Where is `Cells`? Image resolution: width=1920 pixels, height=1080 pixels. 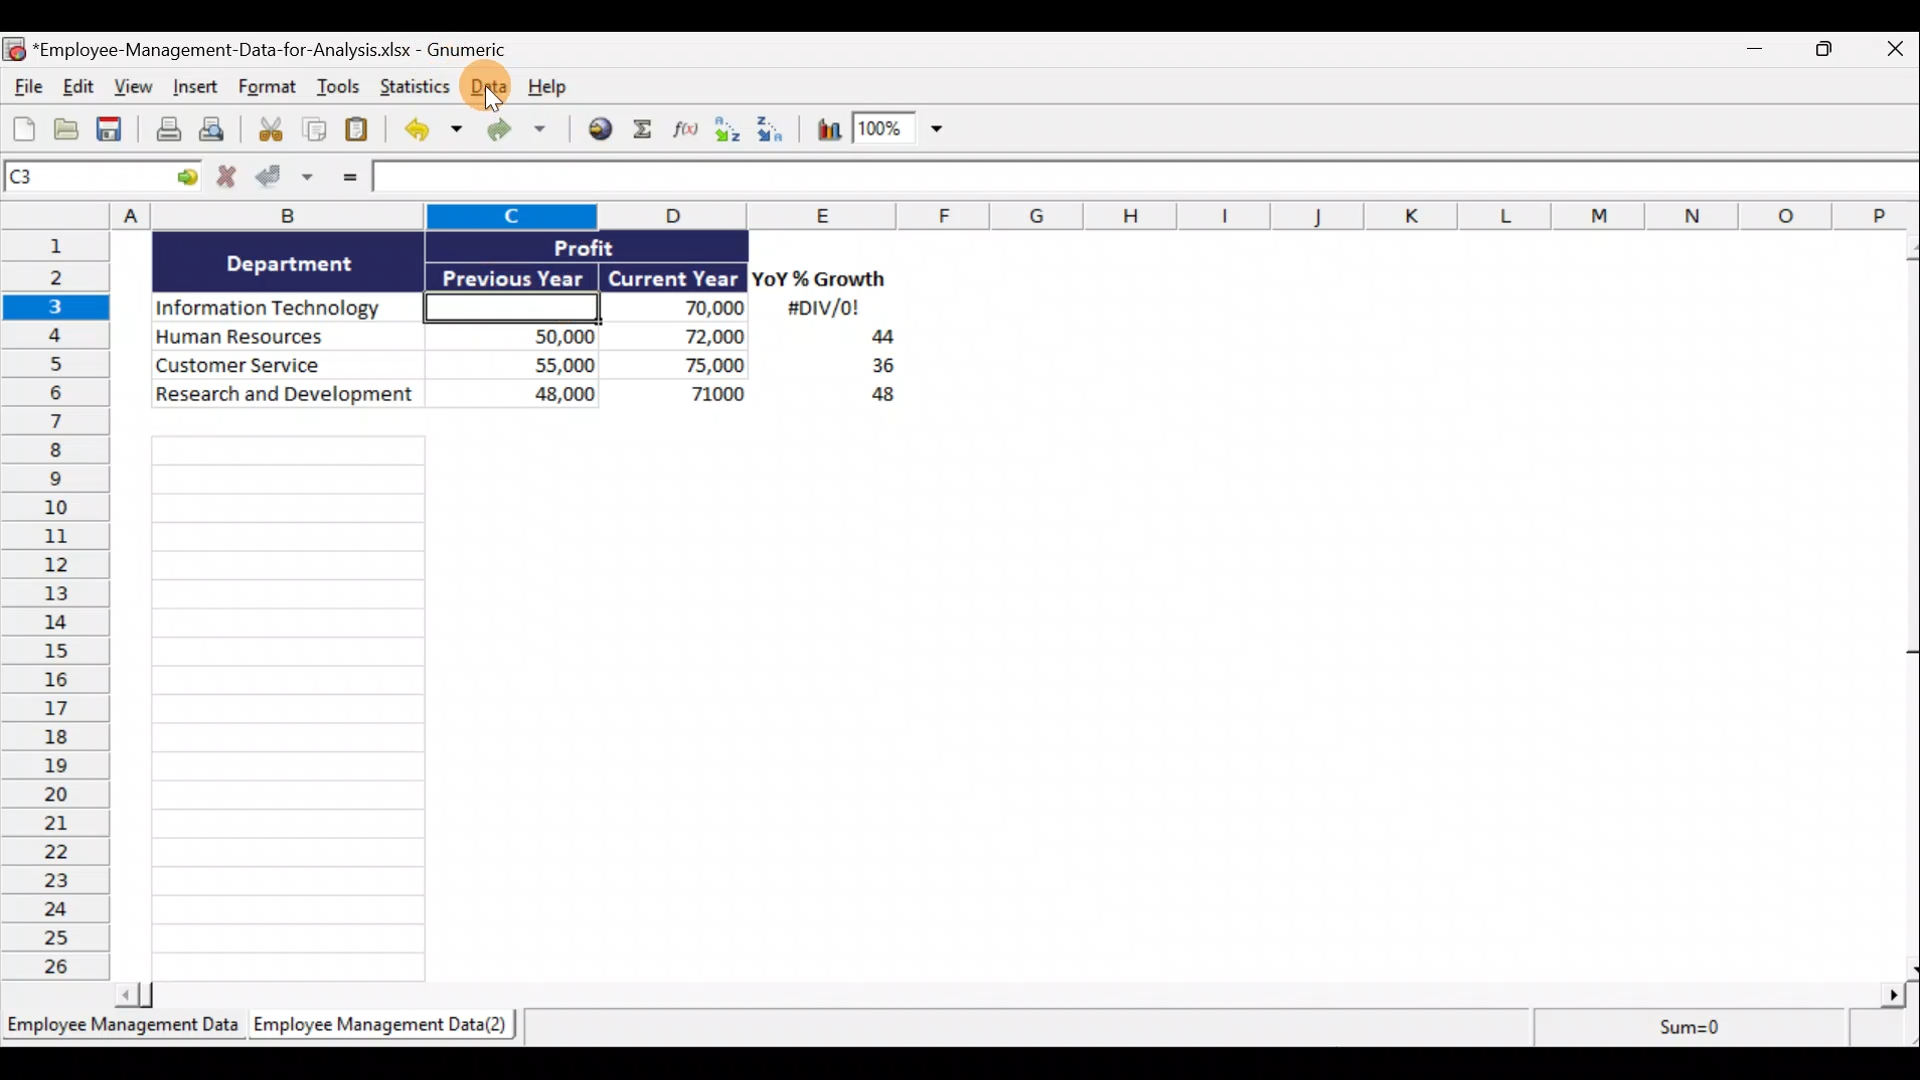
Cells is located at coordinates (995, 700).